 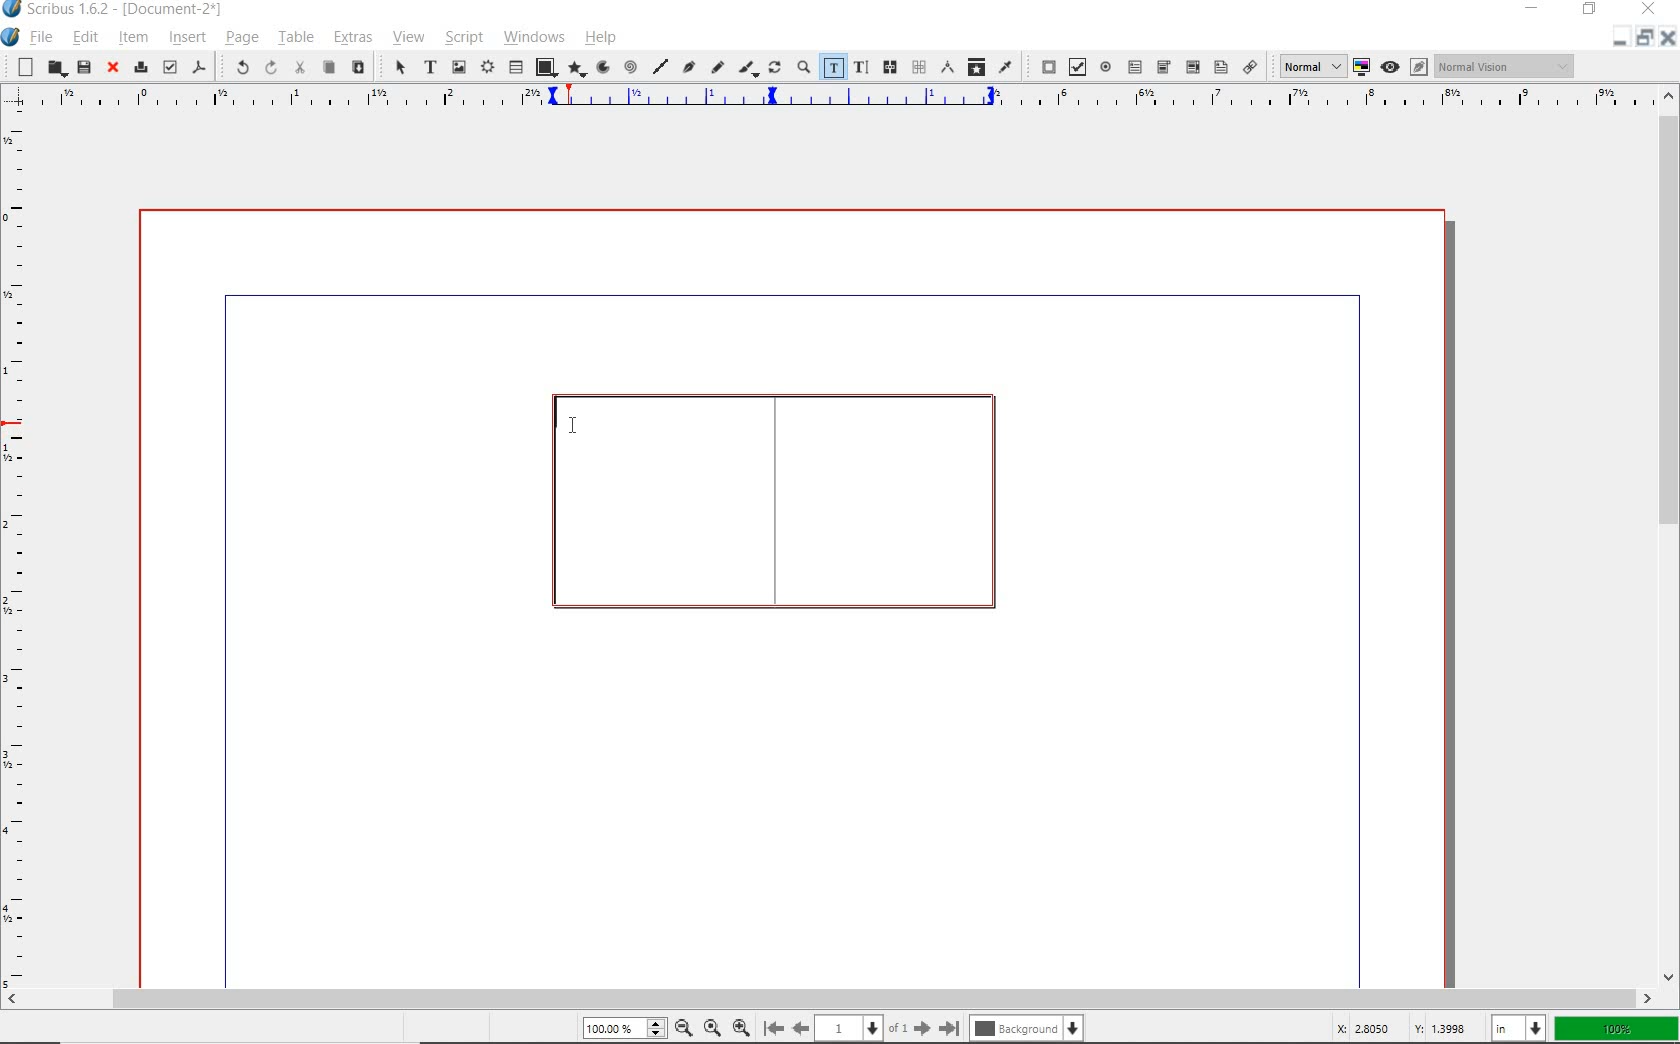 What do you see at coordinates (850, 1027) in the screenshot?
I see `page ` at bounding box center [850, 1027].